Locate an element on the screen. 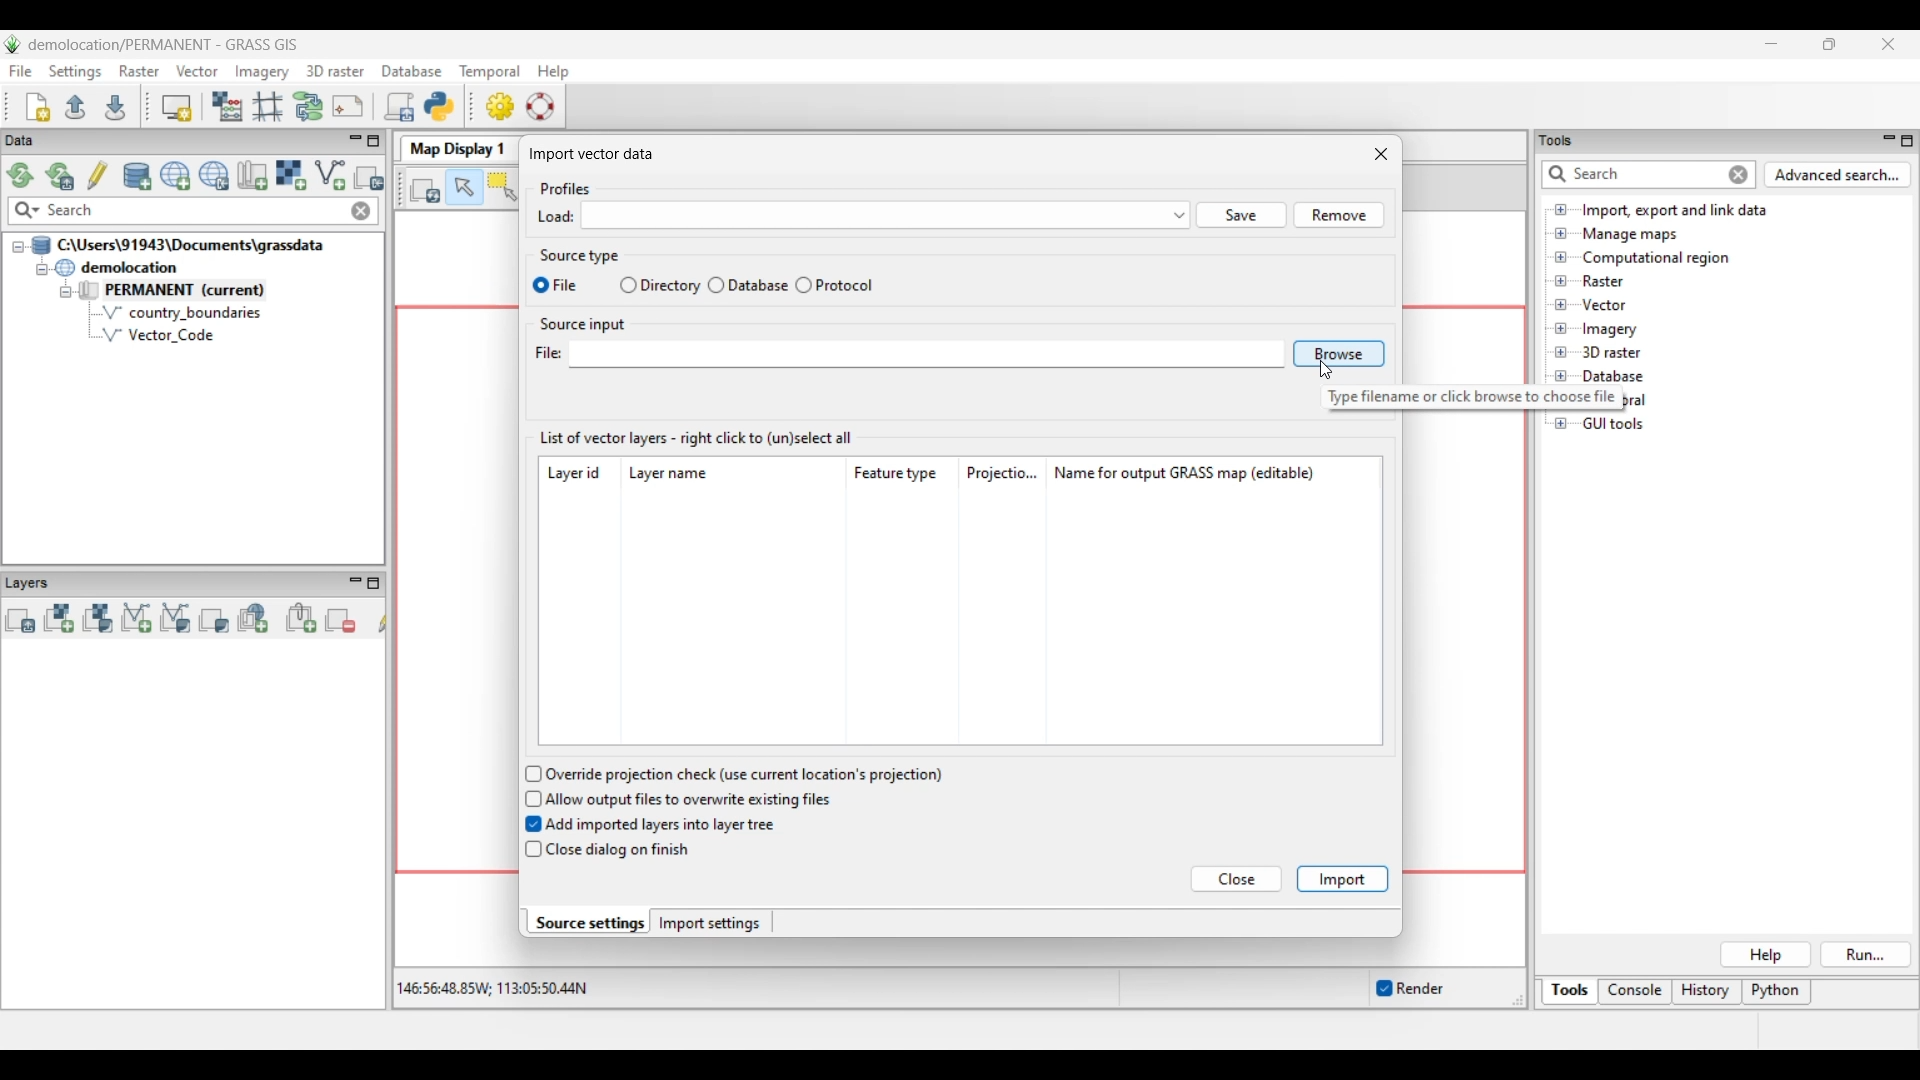  Open existing workspace file is located at coordinates (75, 106).